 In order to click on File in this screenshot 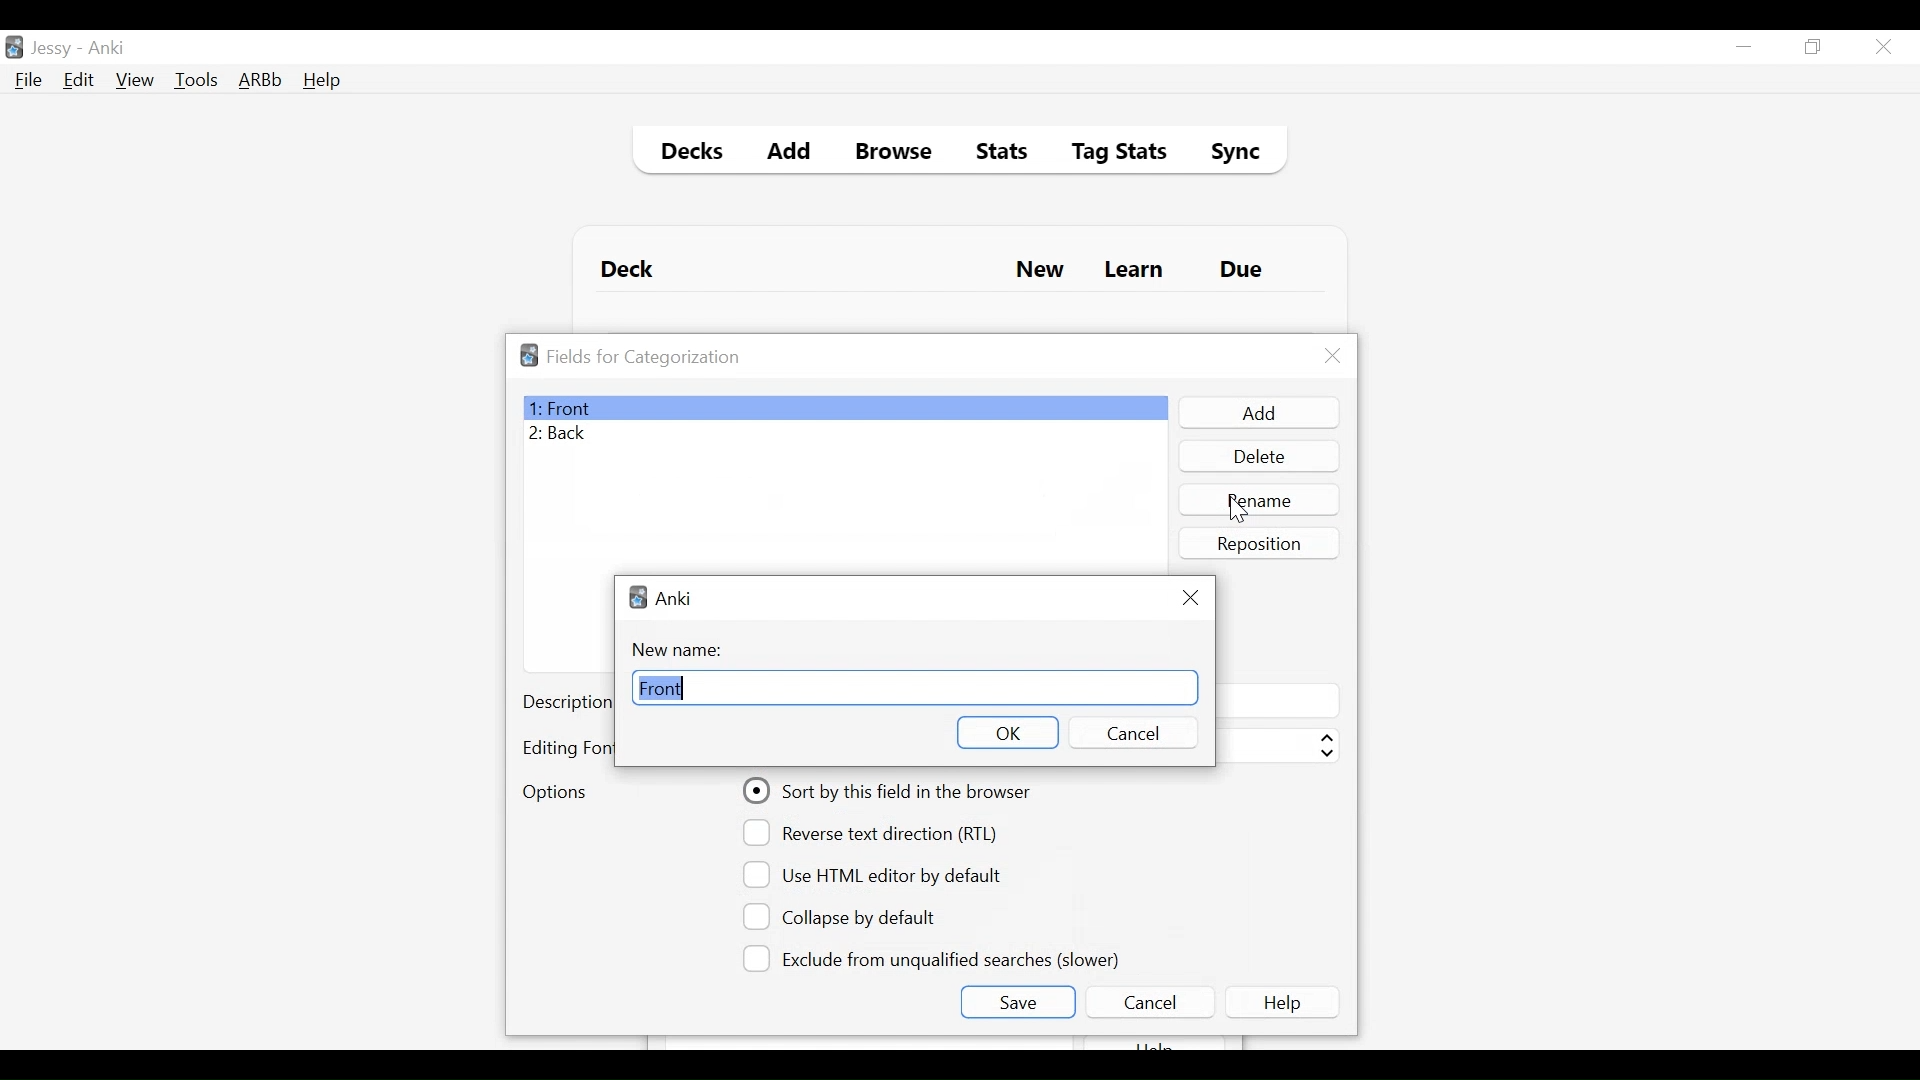, I will do `click(29, 82)`.